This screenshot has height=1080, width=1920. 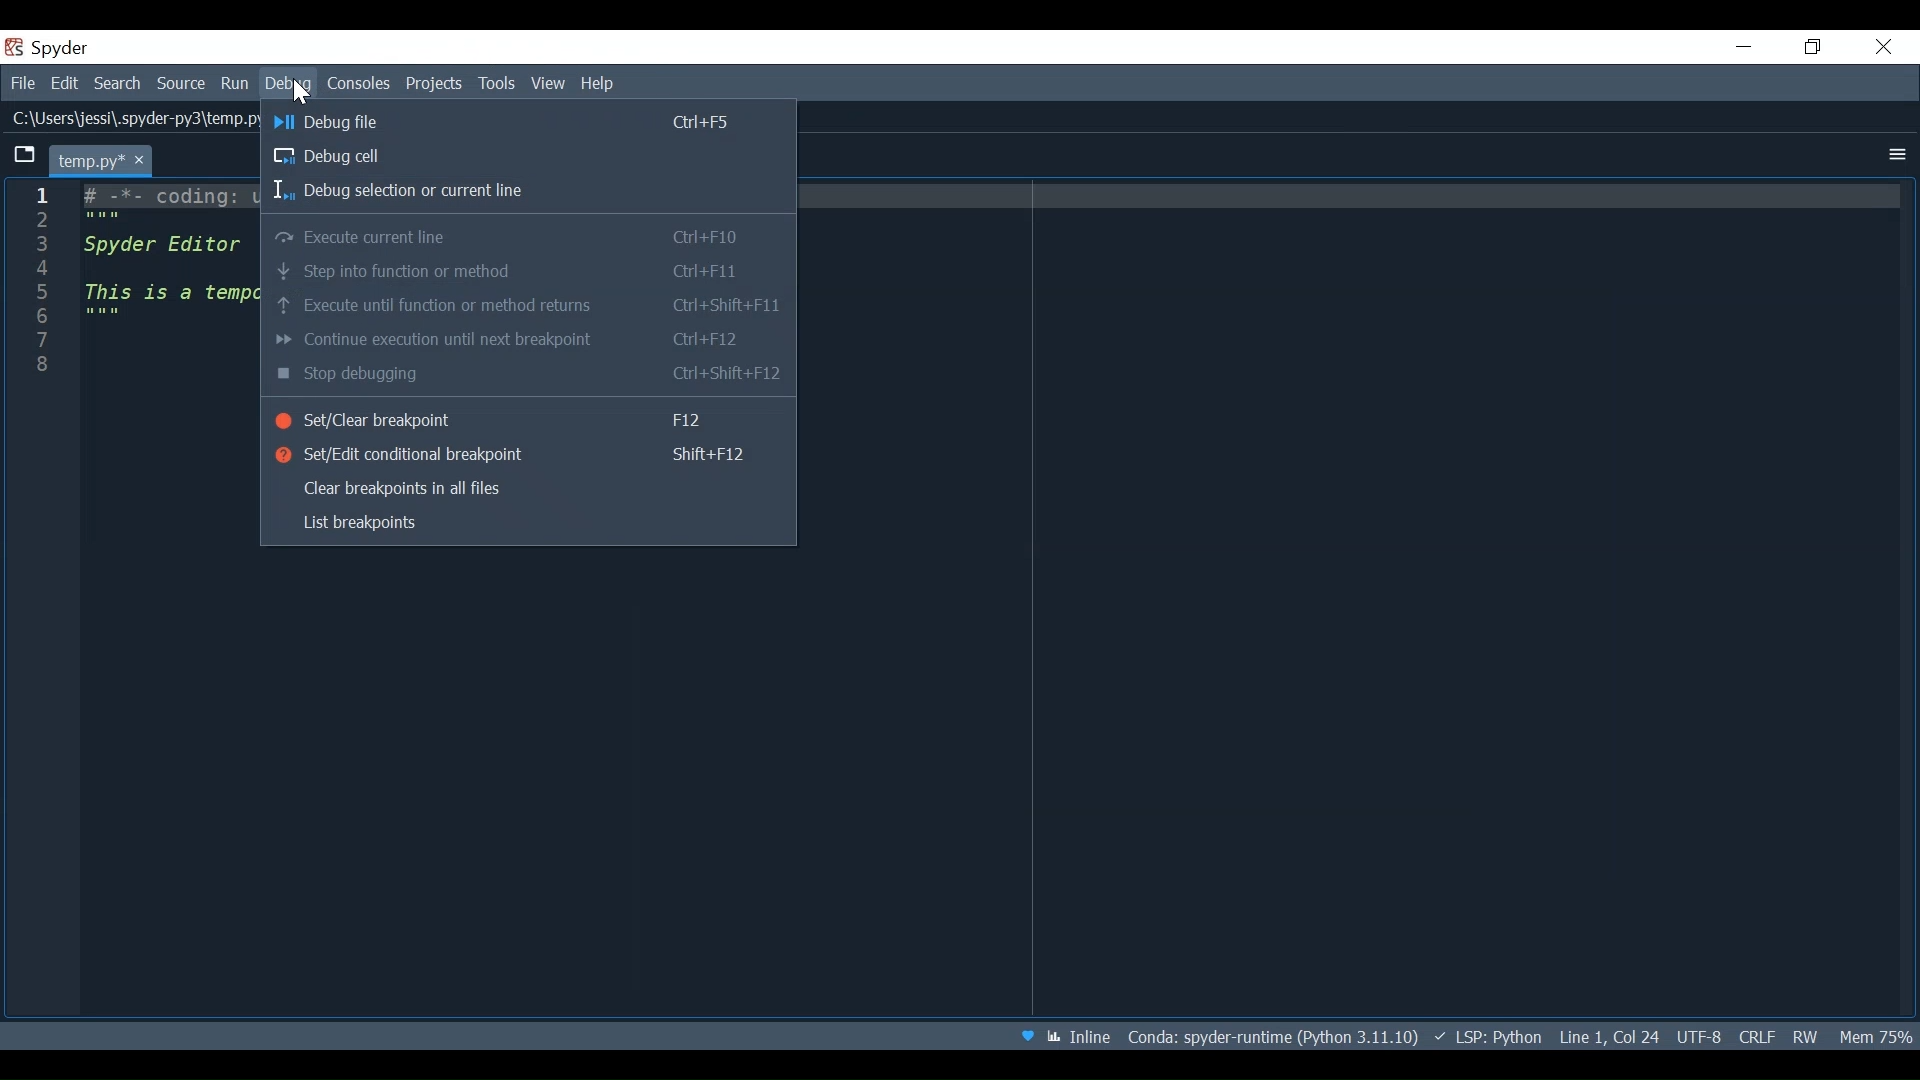 I want to click on Clear breakpoints in all files, so click(x=524, y=491).